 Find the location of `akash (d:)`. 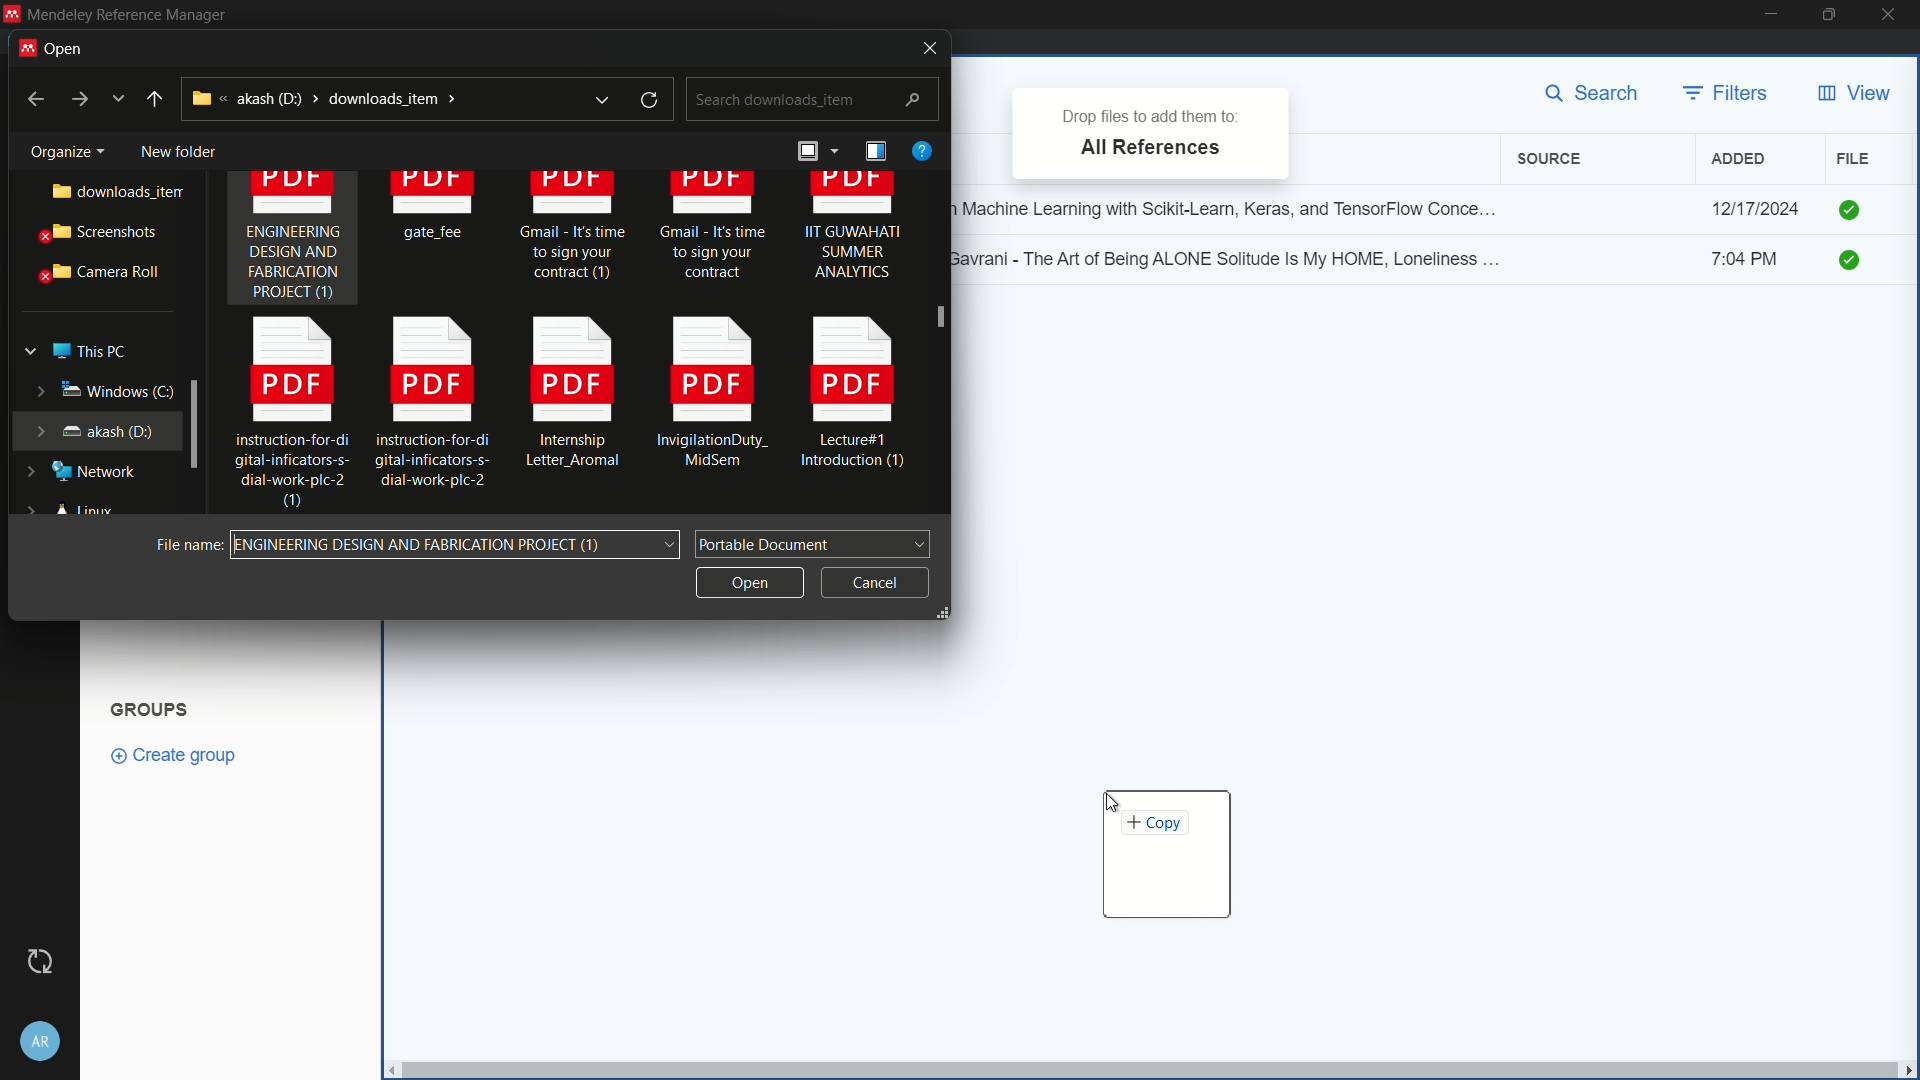

akash (d:) is located at coordinates (93, 429).